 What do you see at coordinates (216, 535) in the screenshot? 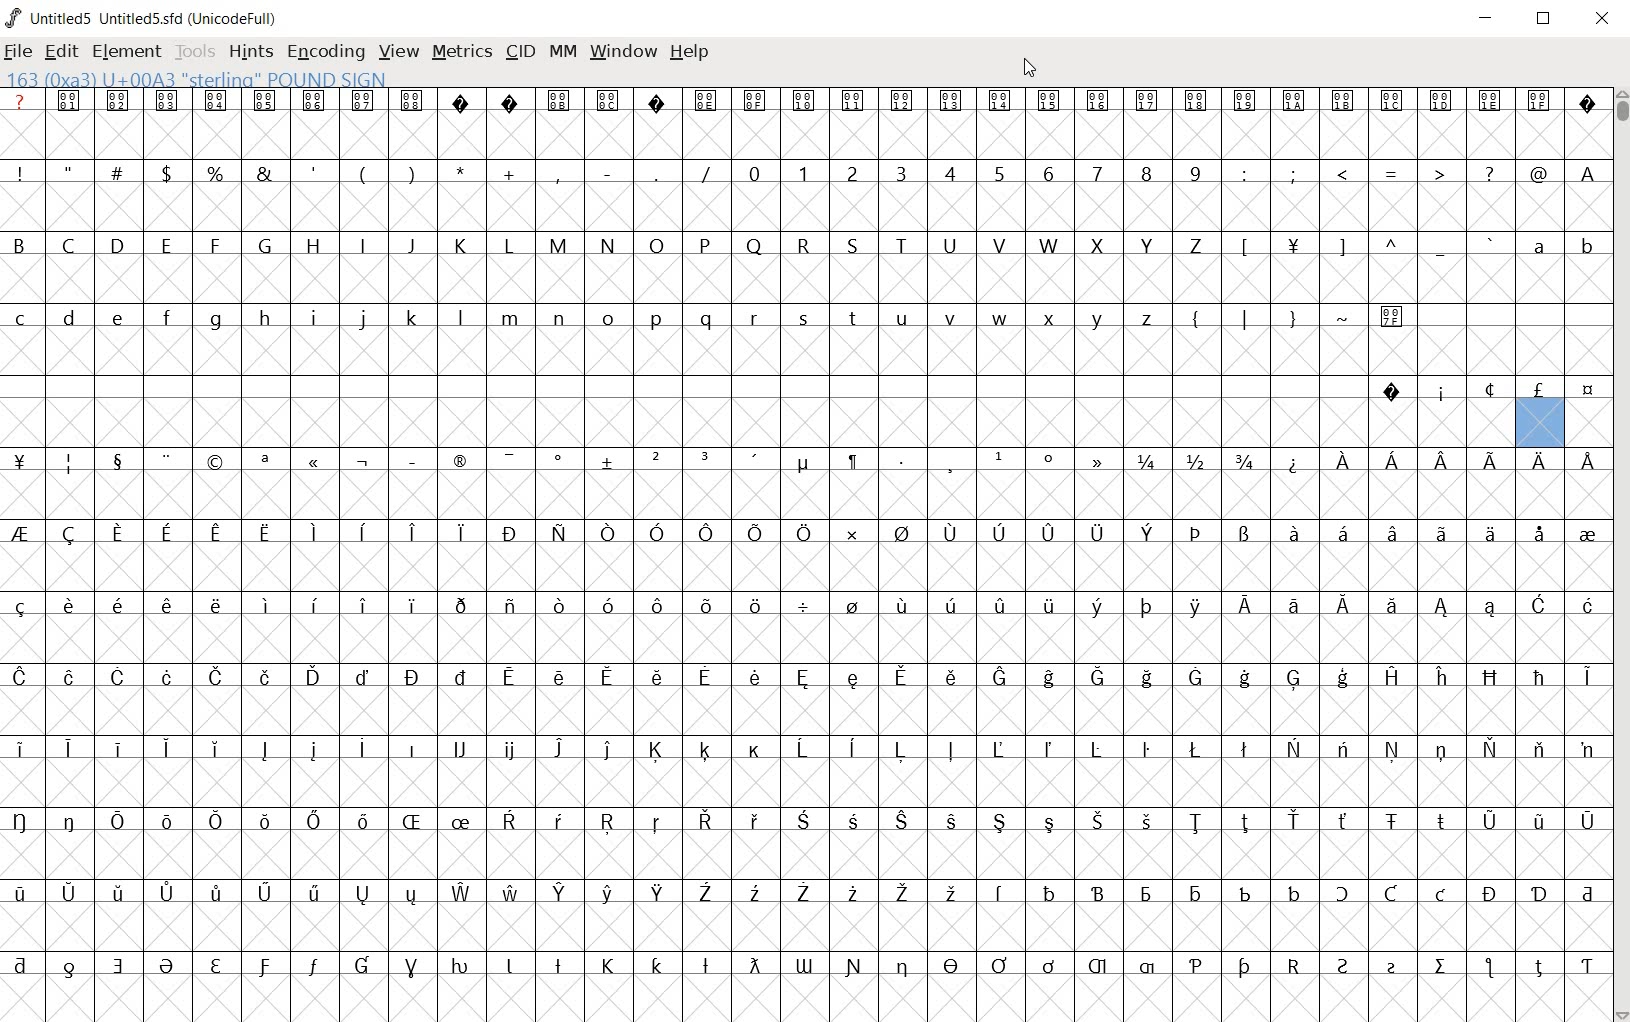
I see `Symbol` at bounding box center [216, 535].